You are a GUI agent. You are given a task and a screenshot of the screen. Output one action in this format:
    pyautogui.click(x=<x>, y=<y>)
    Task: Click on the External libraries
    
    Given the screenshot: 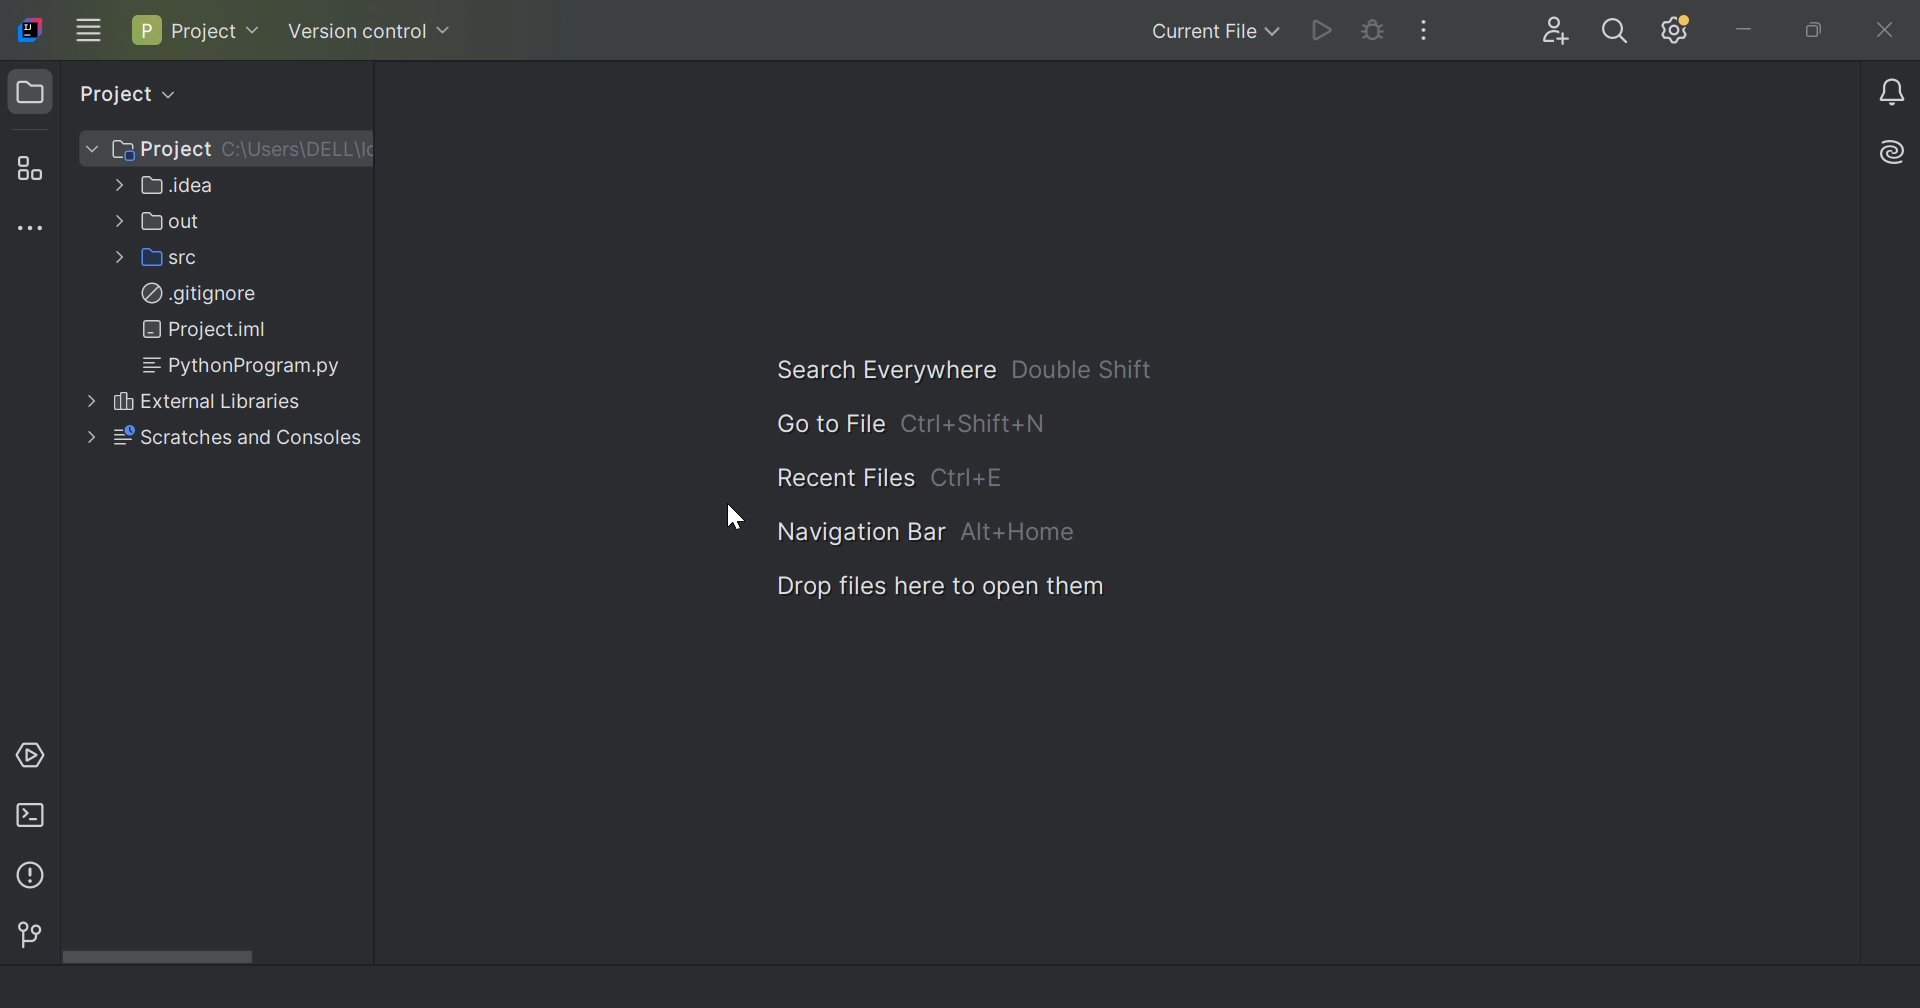 What is the action you would take?
    pyautogui.click(x=196, y=402)
    